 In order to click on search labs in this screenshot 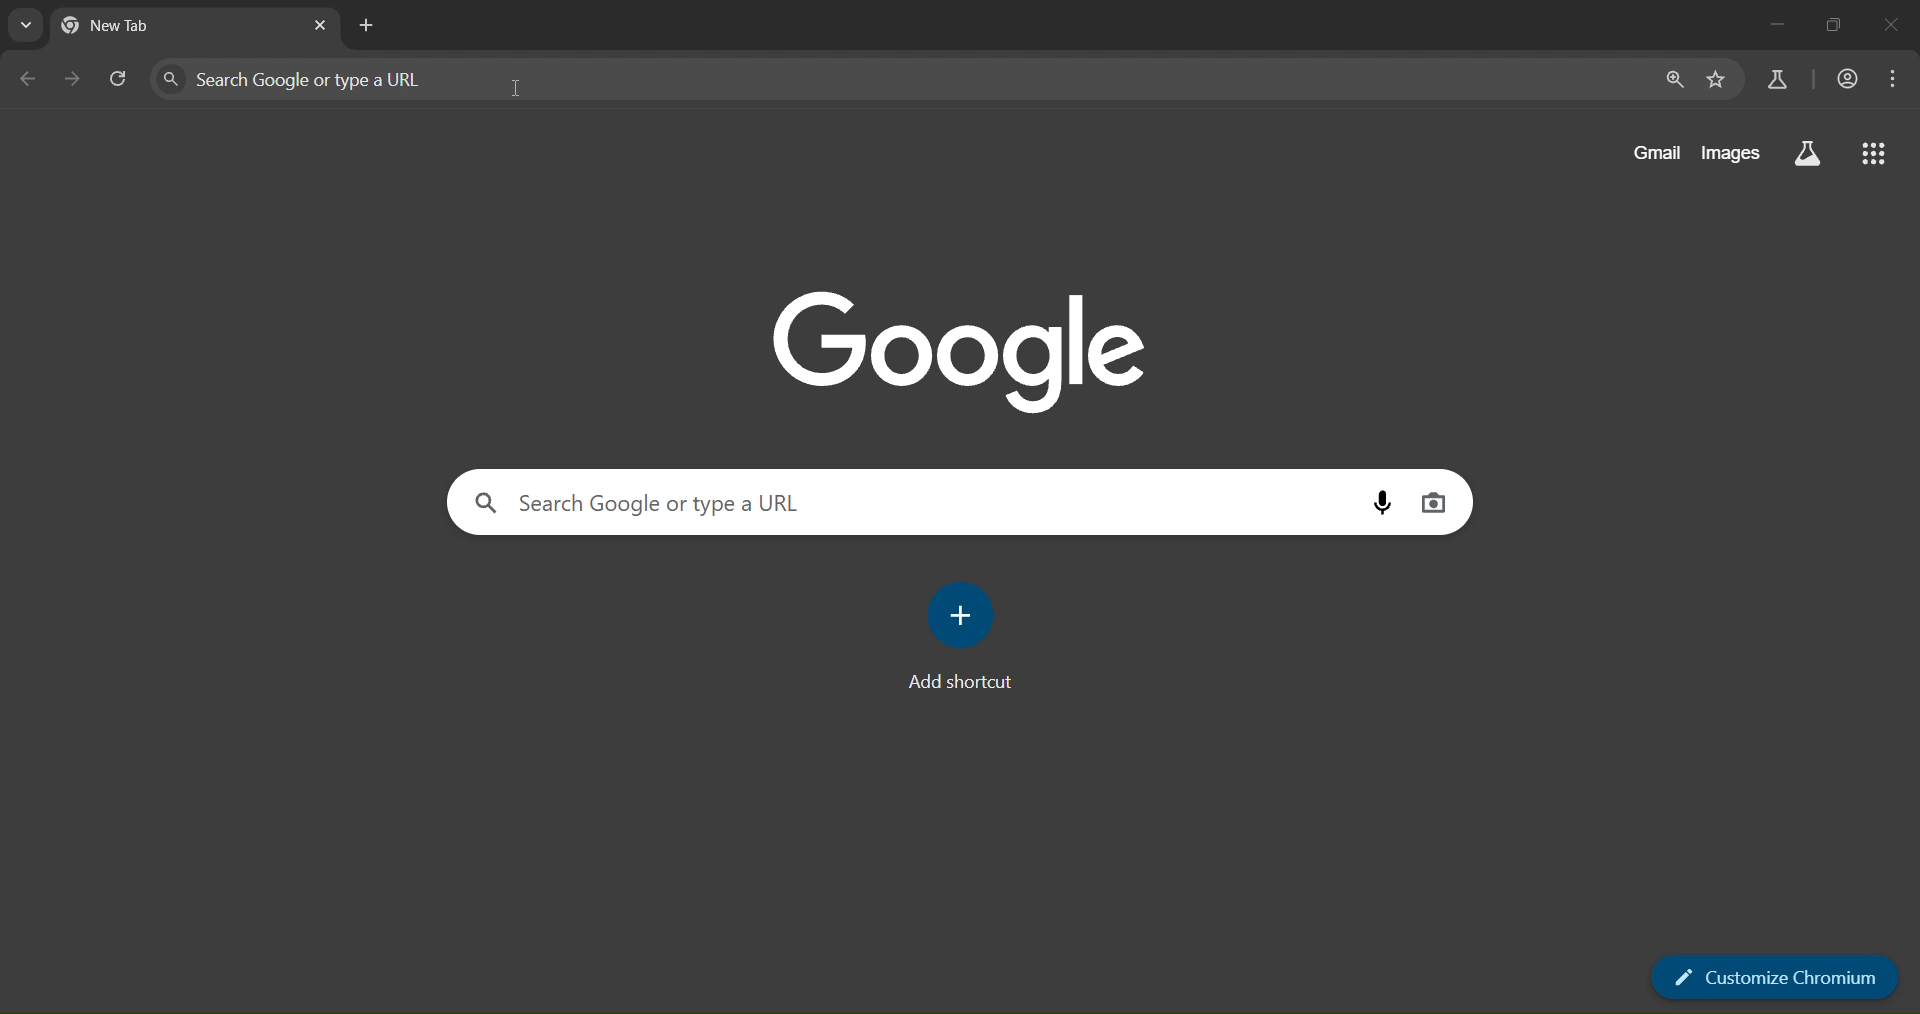, I will do `click(1808, 153)`.